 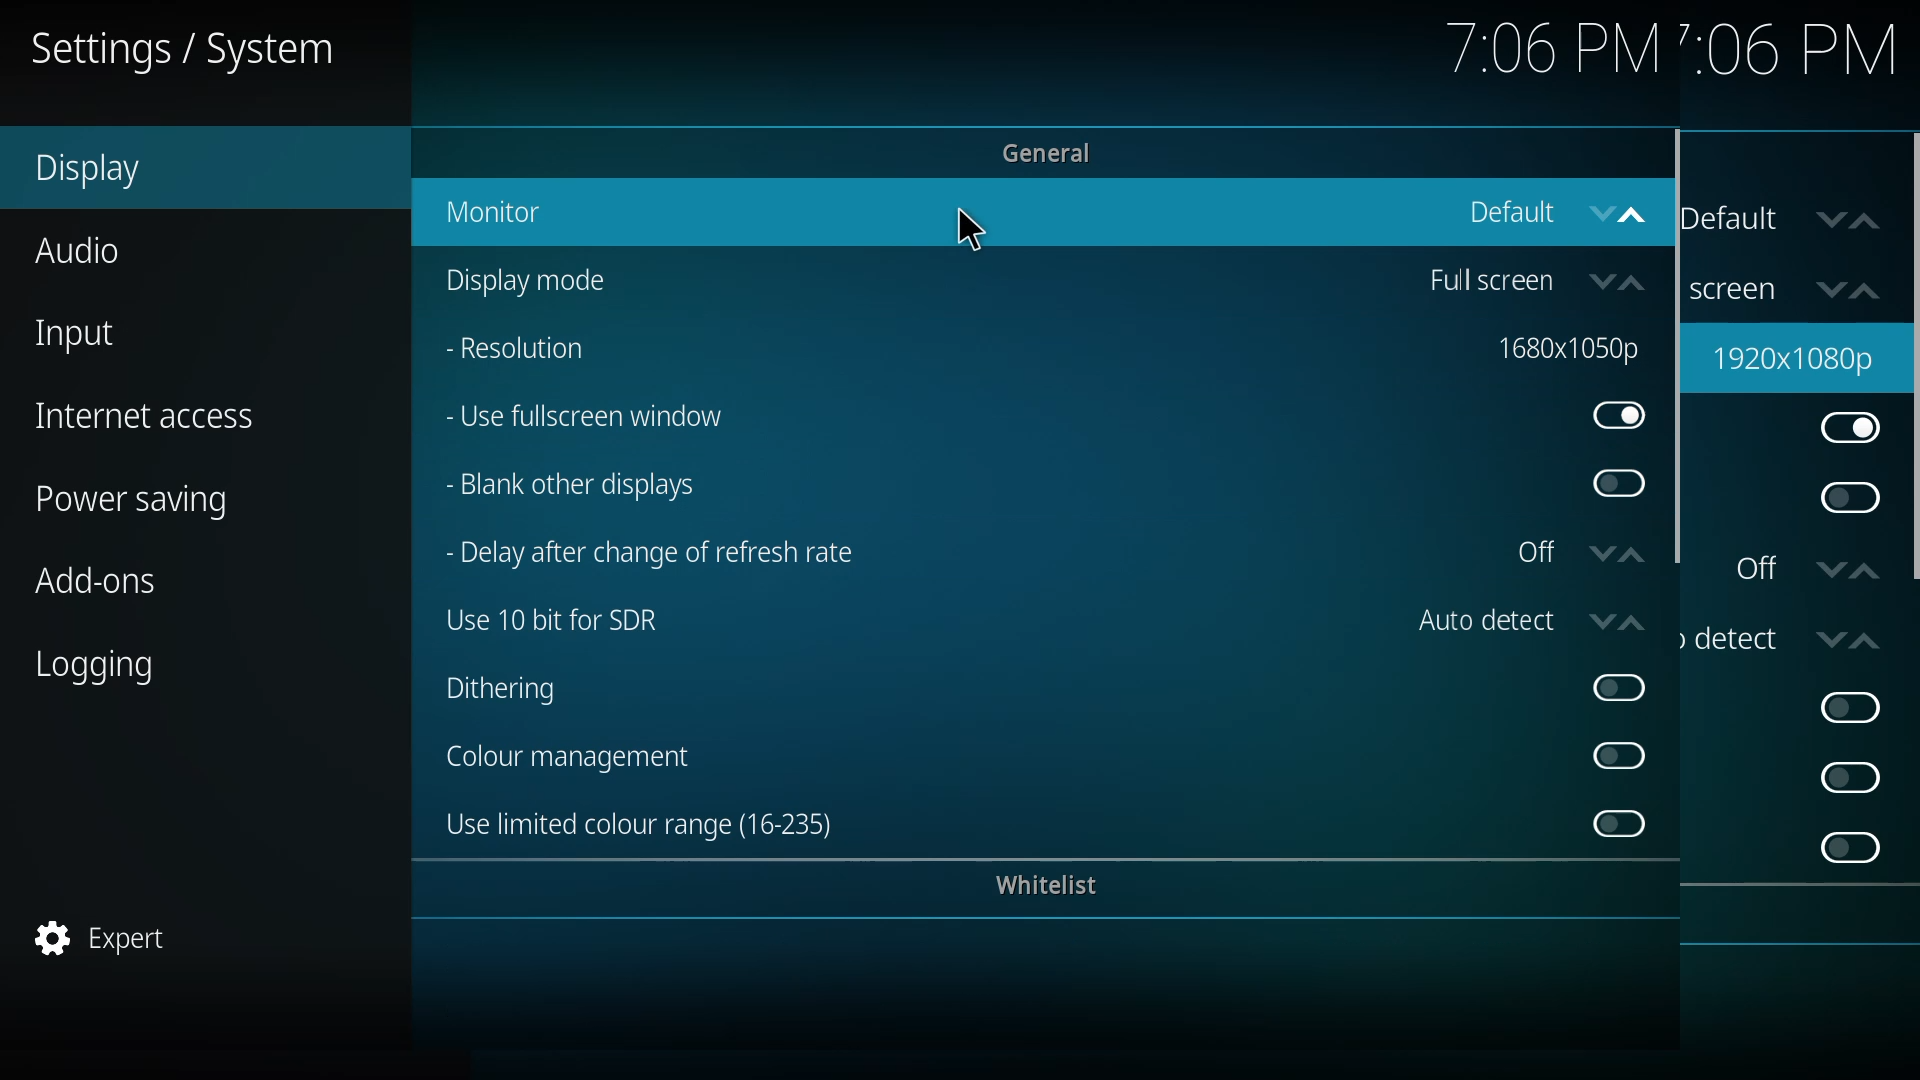 I want to click on scroll bar, so click(x=1913, y=367).